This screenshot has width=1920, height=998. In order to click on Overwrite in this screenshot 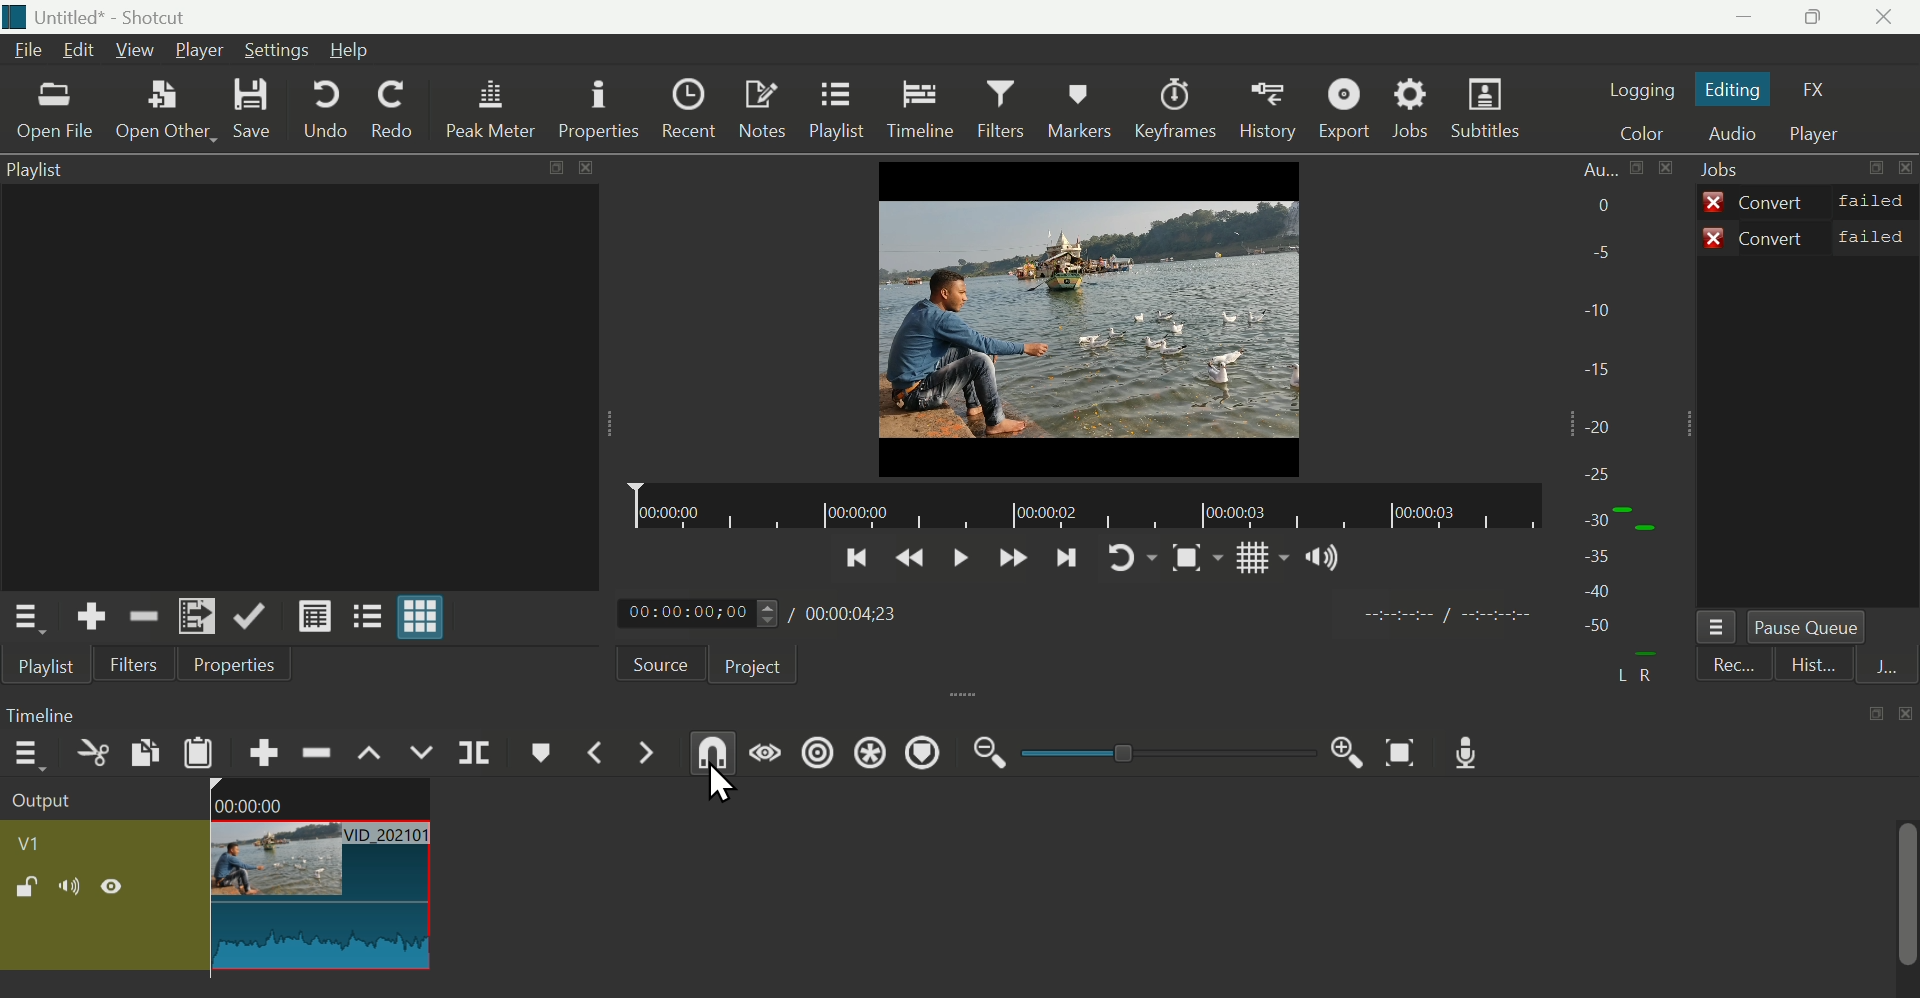, I will do `click(423, 753)`.